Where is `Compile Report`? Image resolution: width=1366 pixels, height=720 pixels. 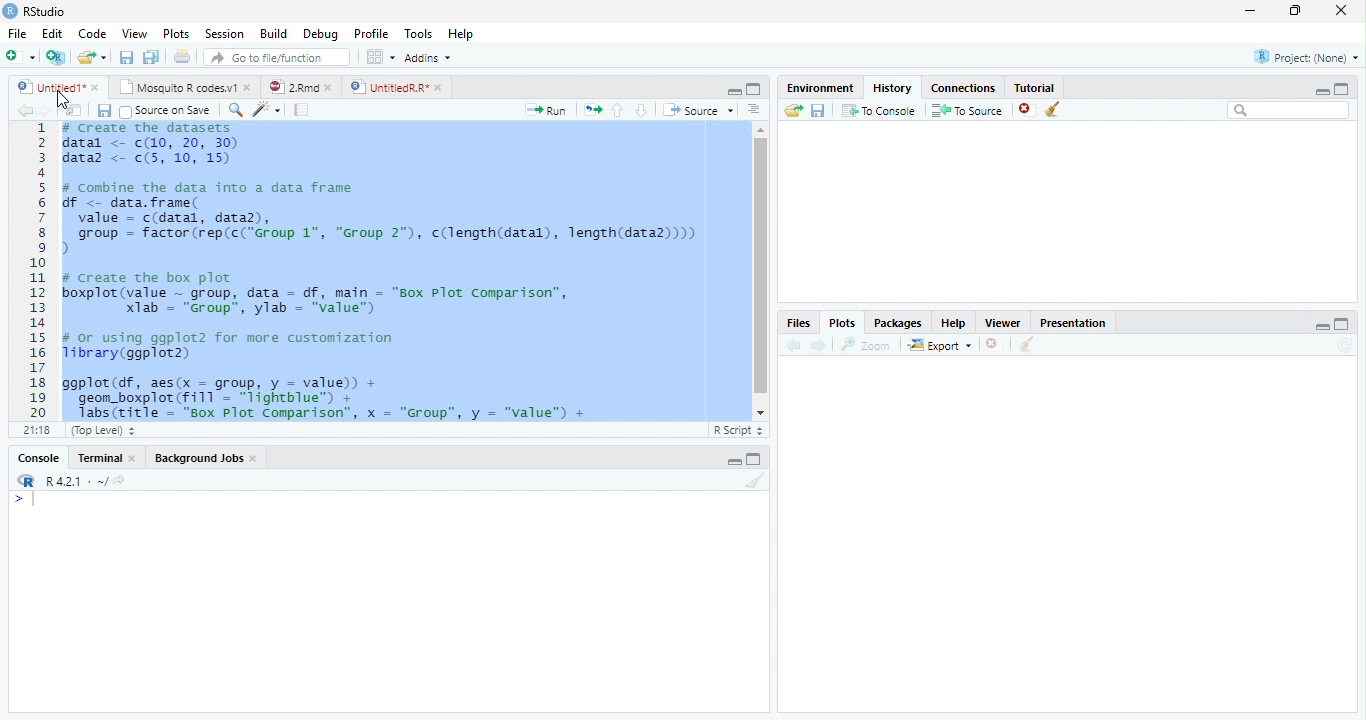 Compile Report is located at coordinates (302, 109).